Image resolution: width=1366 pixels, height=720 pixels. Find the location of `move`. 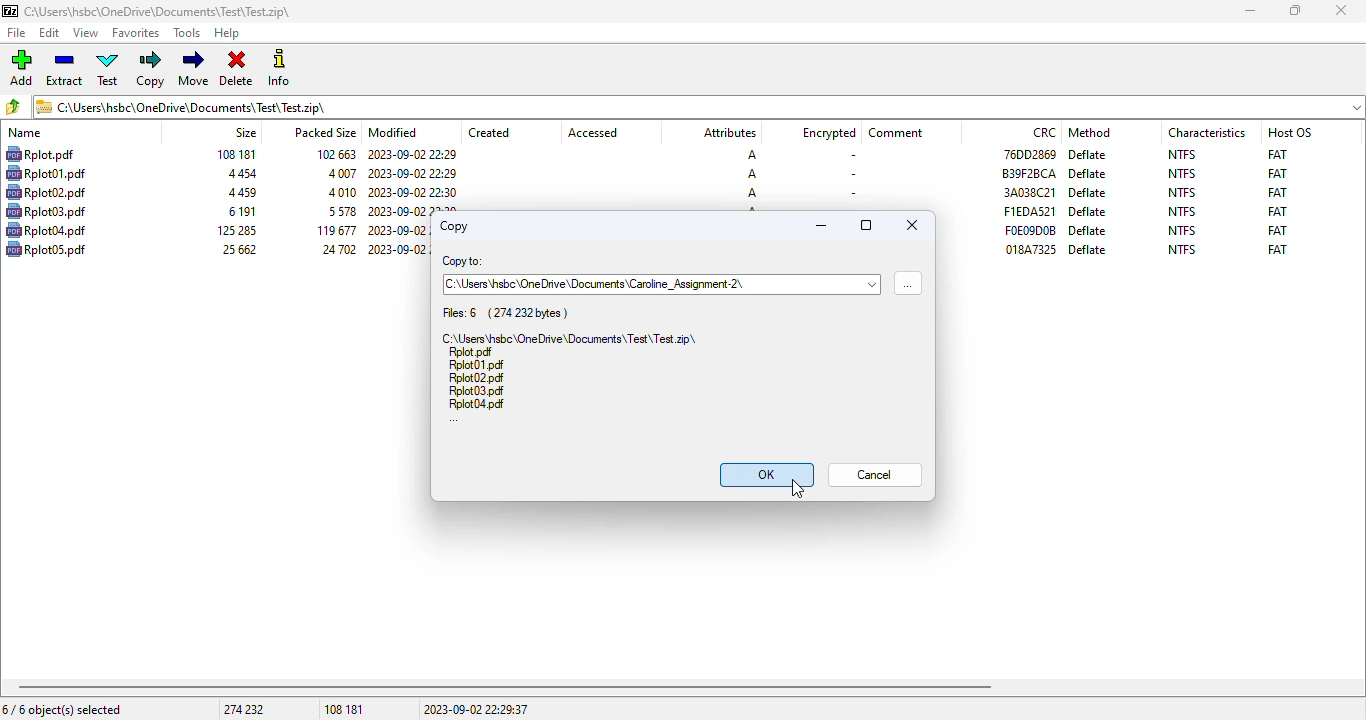

move is located at coordinates (193, 68).